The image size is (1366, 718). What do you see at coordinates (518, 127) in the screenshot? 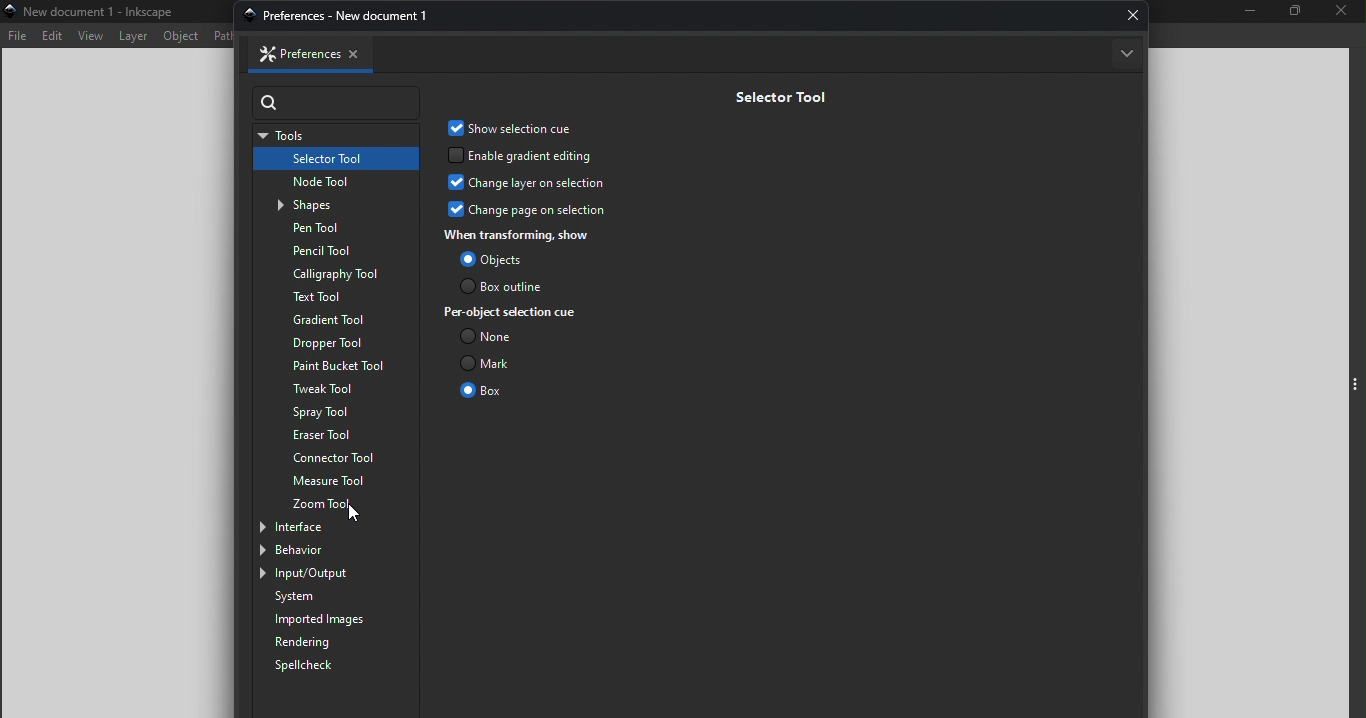
I see `Show selection` at bounding box center [518, 127].